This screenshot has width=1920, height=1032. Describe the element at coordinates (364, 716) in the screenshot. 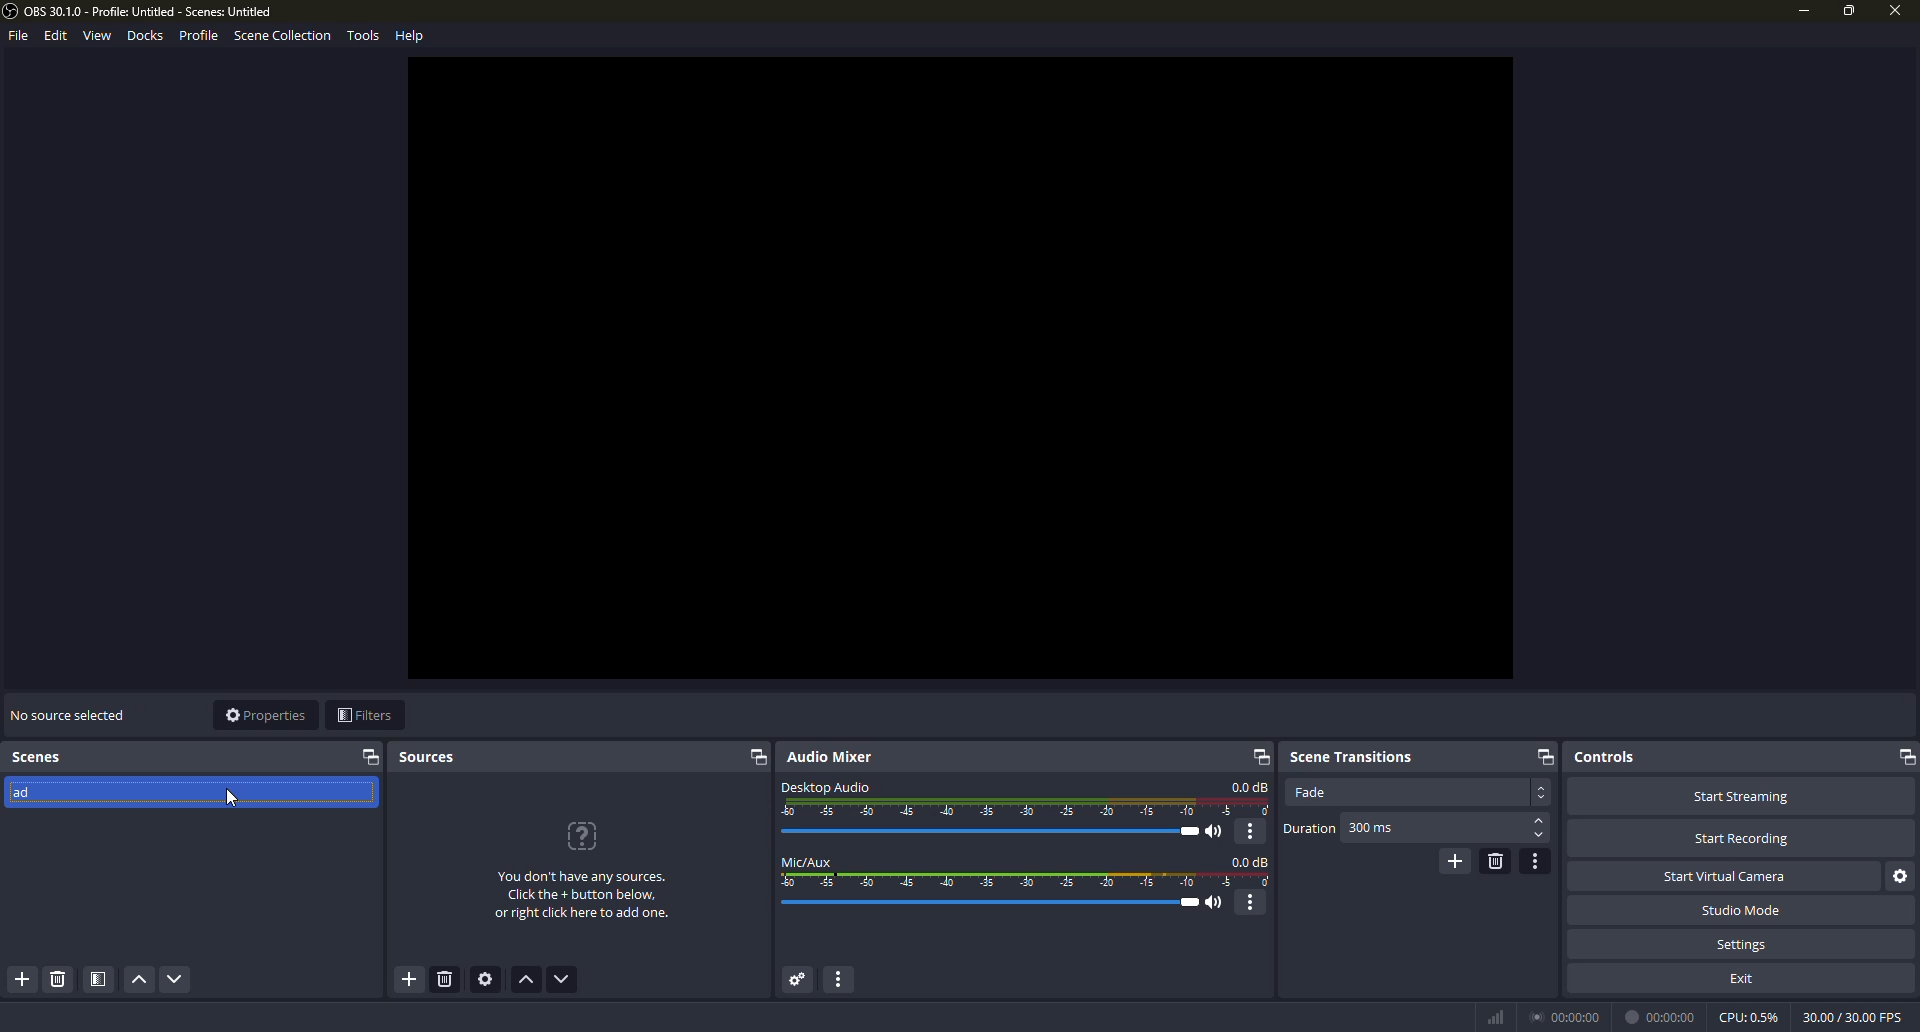

I see `filters` at that location.